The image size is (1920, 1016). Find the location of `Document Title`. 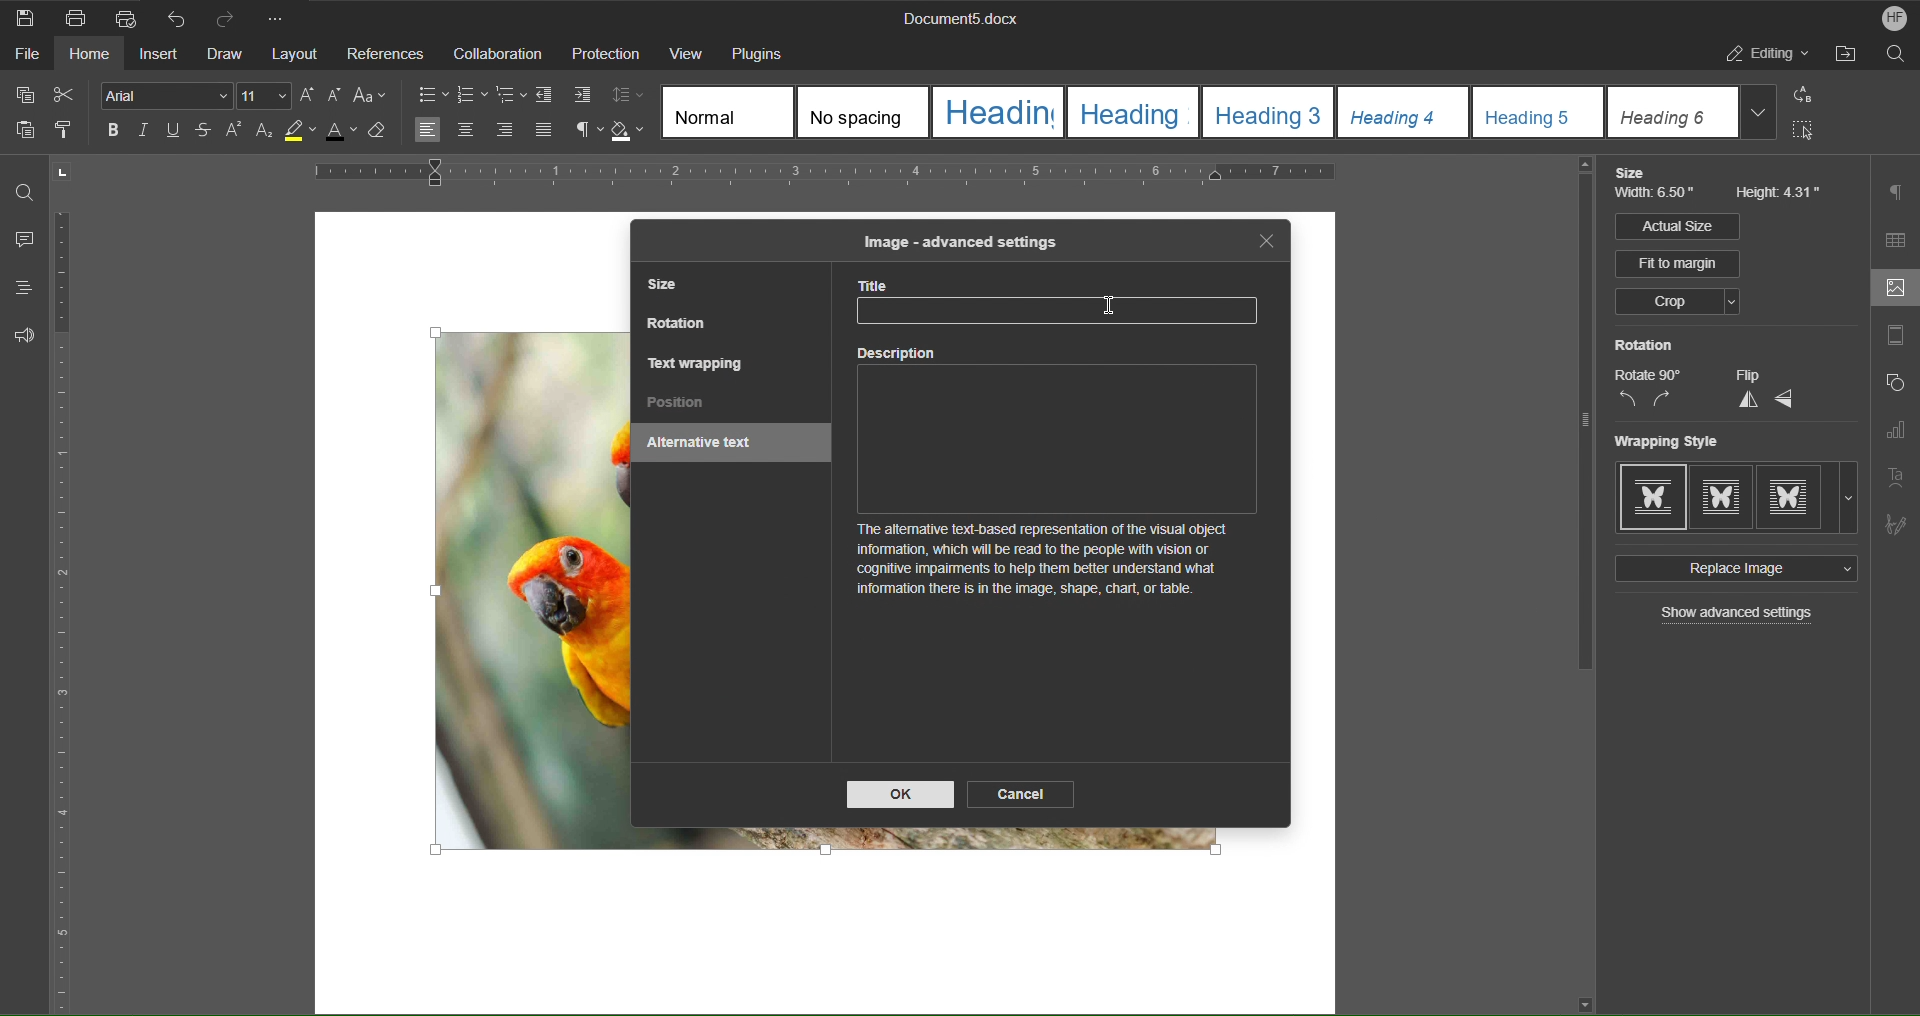

Document Title is located at coordinates (957, 20).